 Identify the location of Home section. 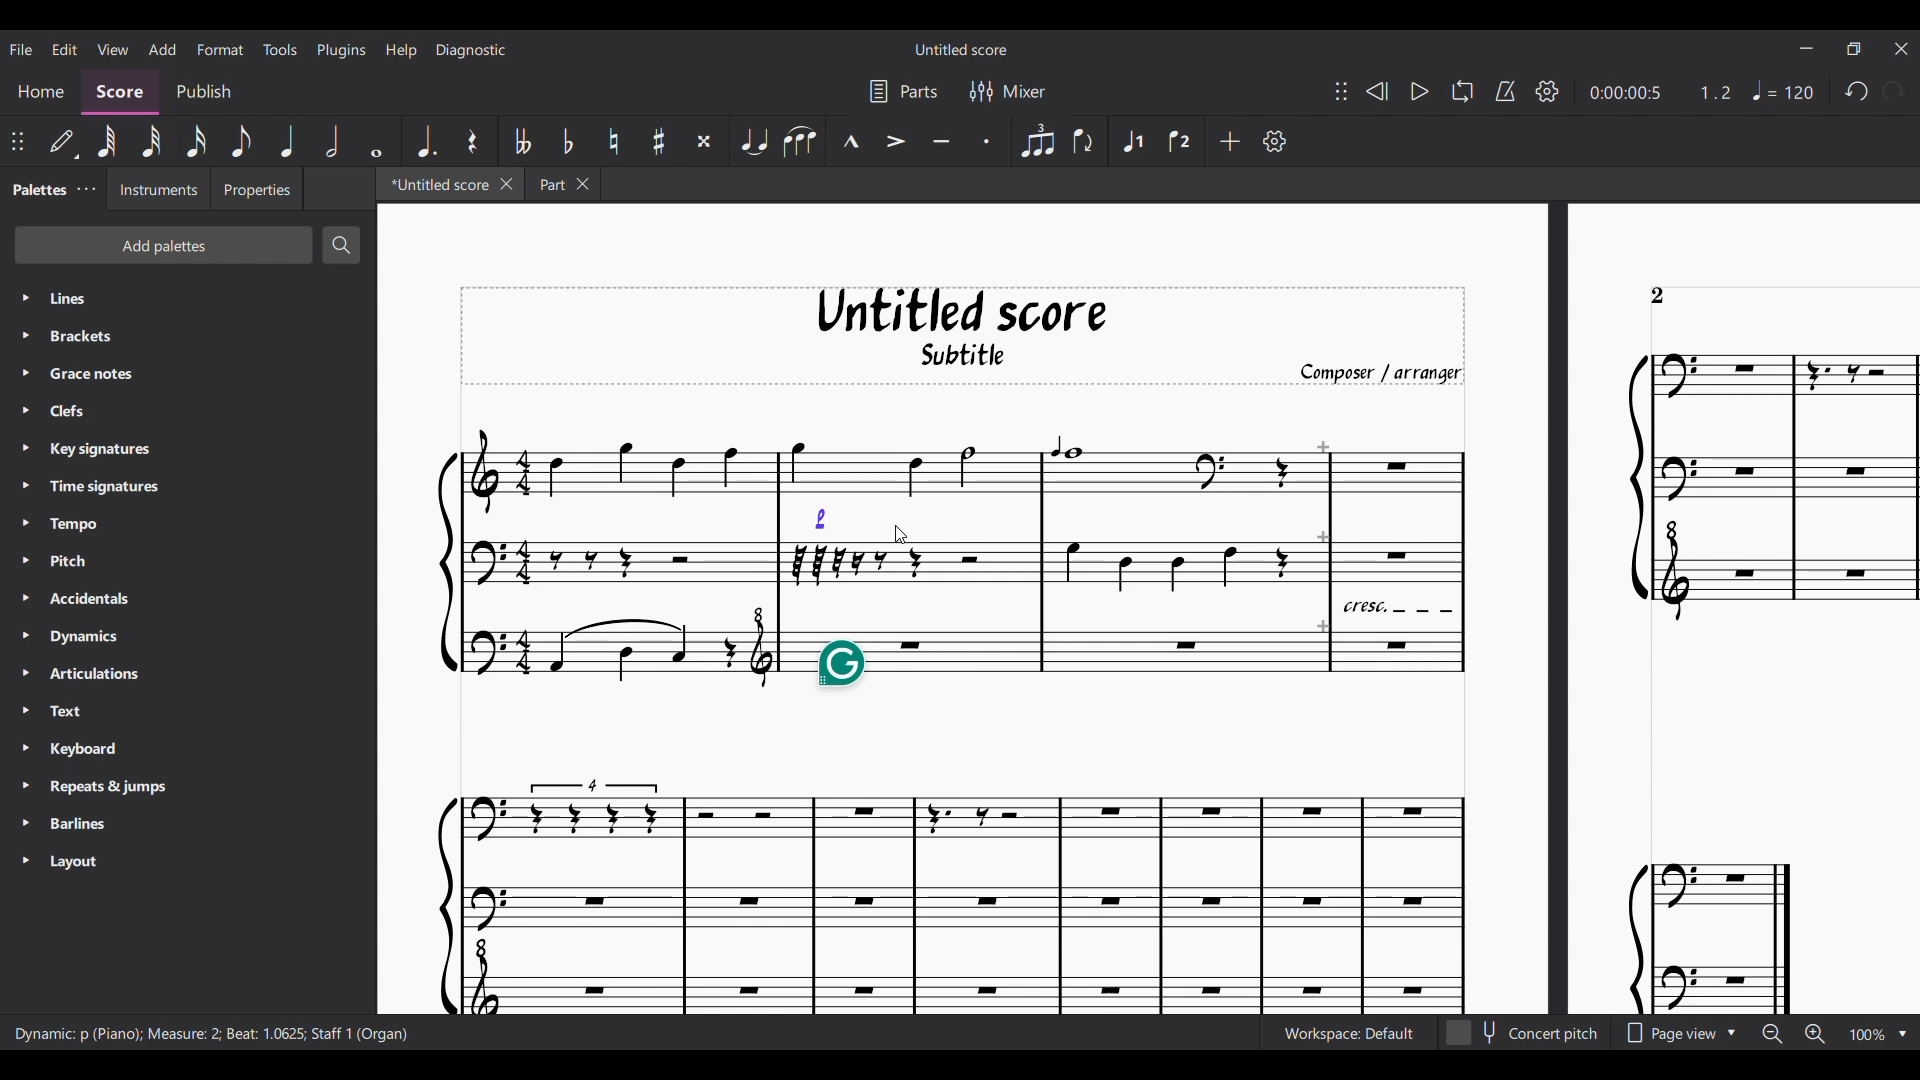
(43, 92).